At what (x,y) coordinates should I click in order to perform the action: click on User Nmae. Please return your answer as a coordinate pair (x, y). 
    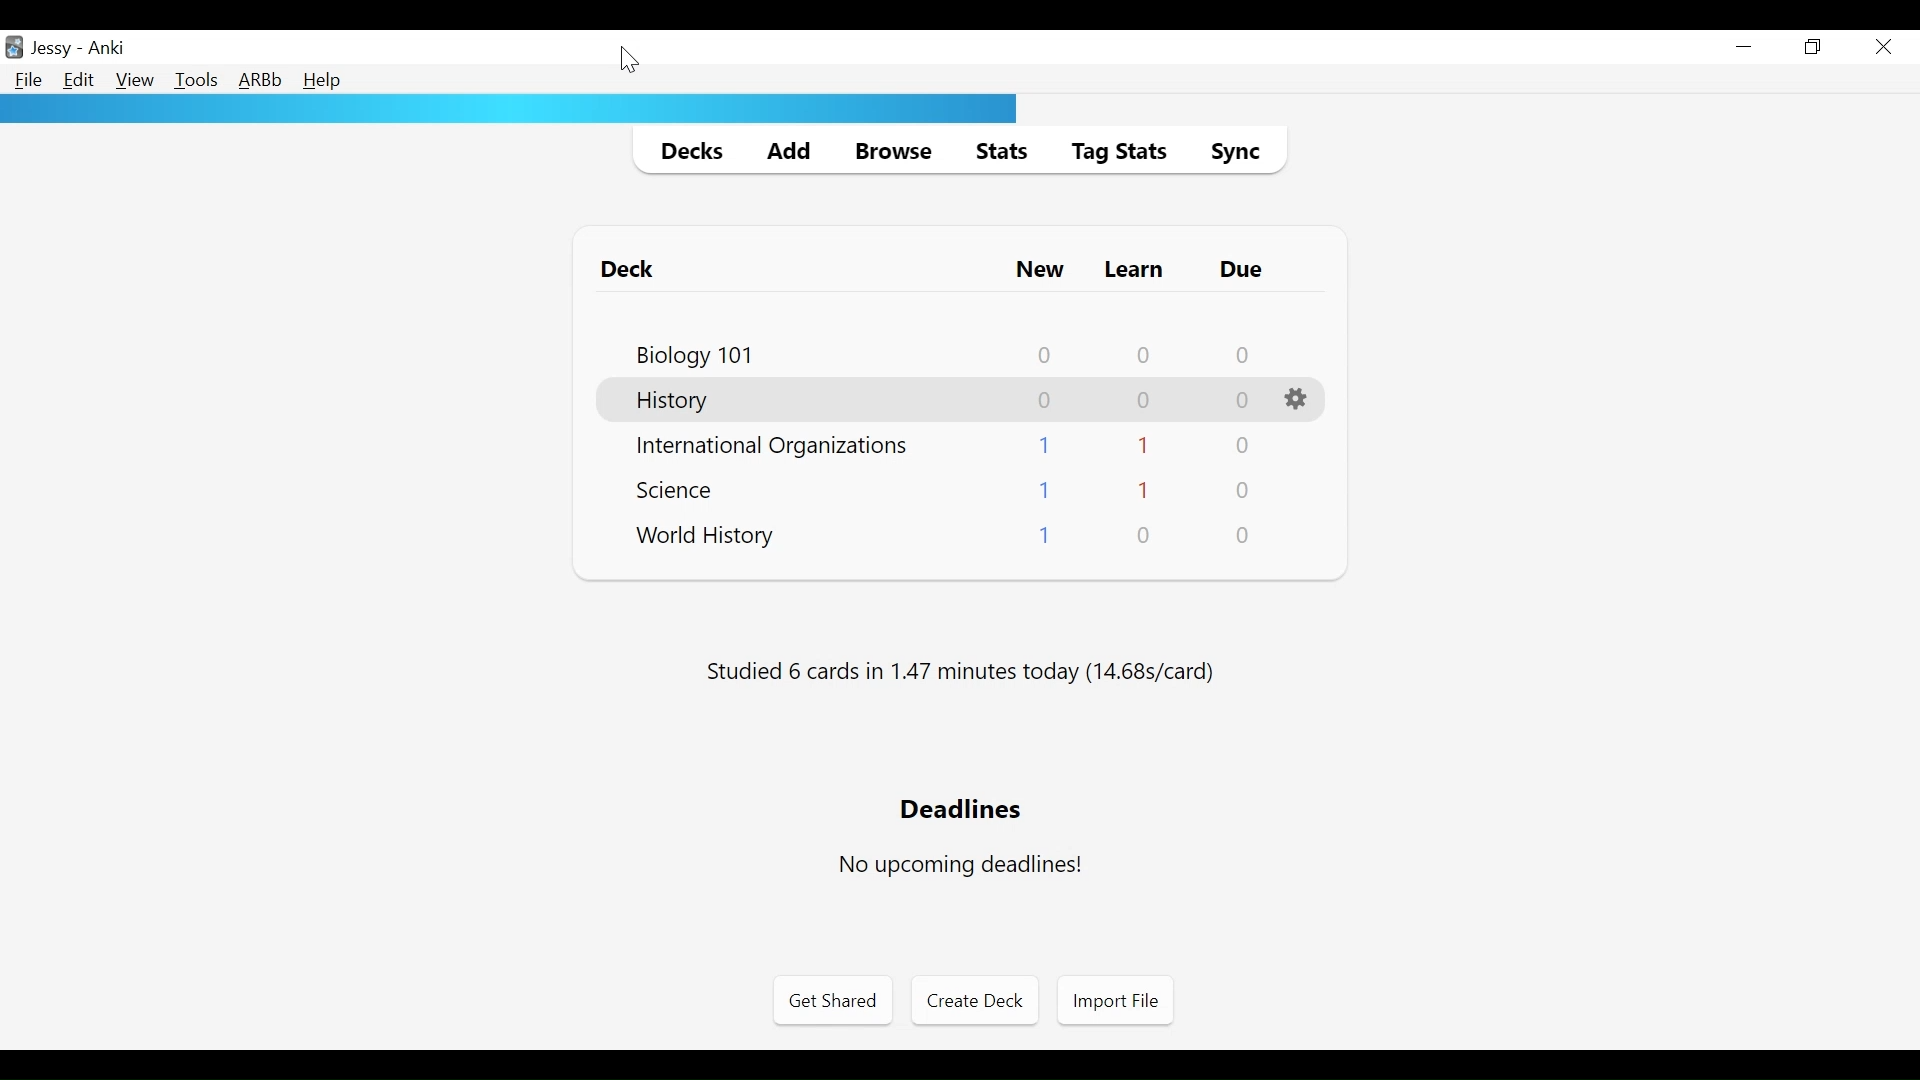
    Looking at the image, I should click on (51, 52).